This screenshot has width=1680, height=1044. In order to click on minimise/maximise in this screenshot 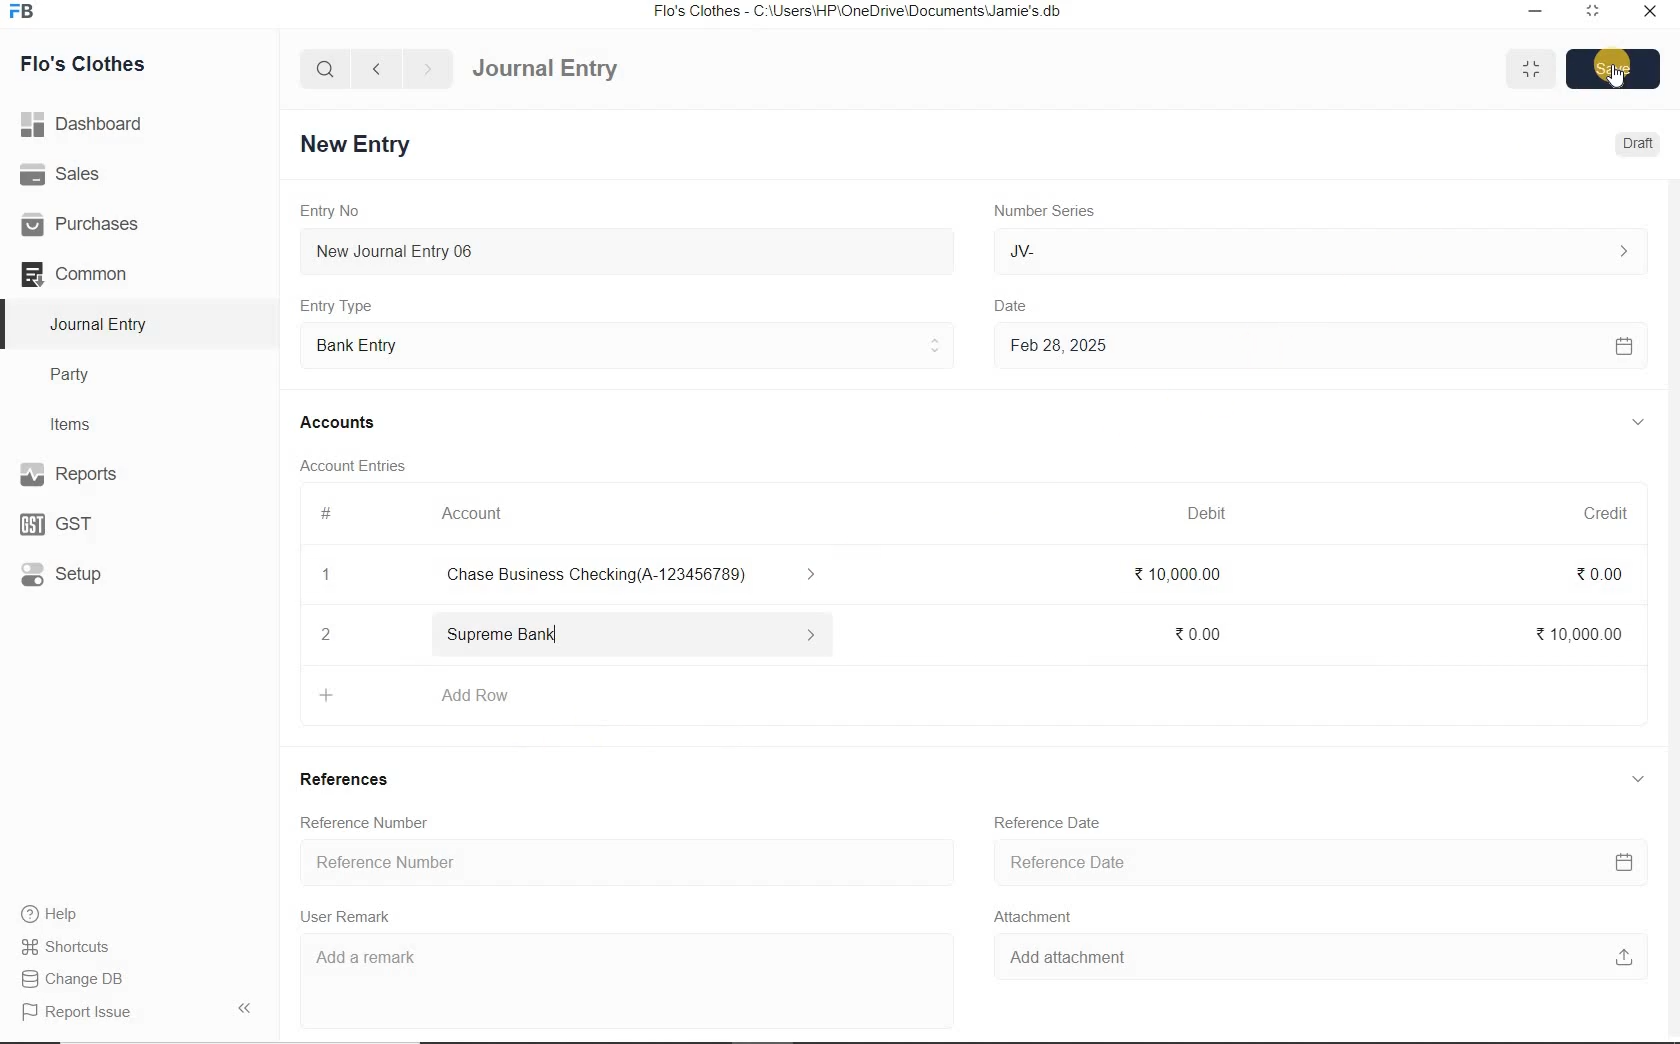, I will do `click(1532, 70)`.